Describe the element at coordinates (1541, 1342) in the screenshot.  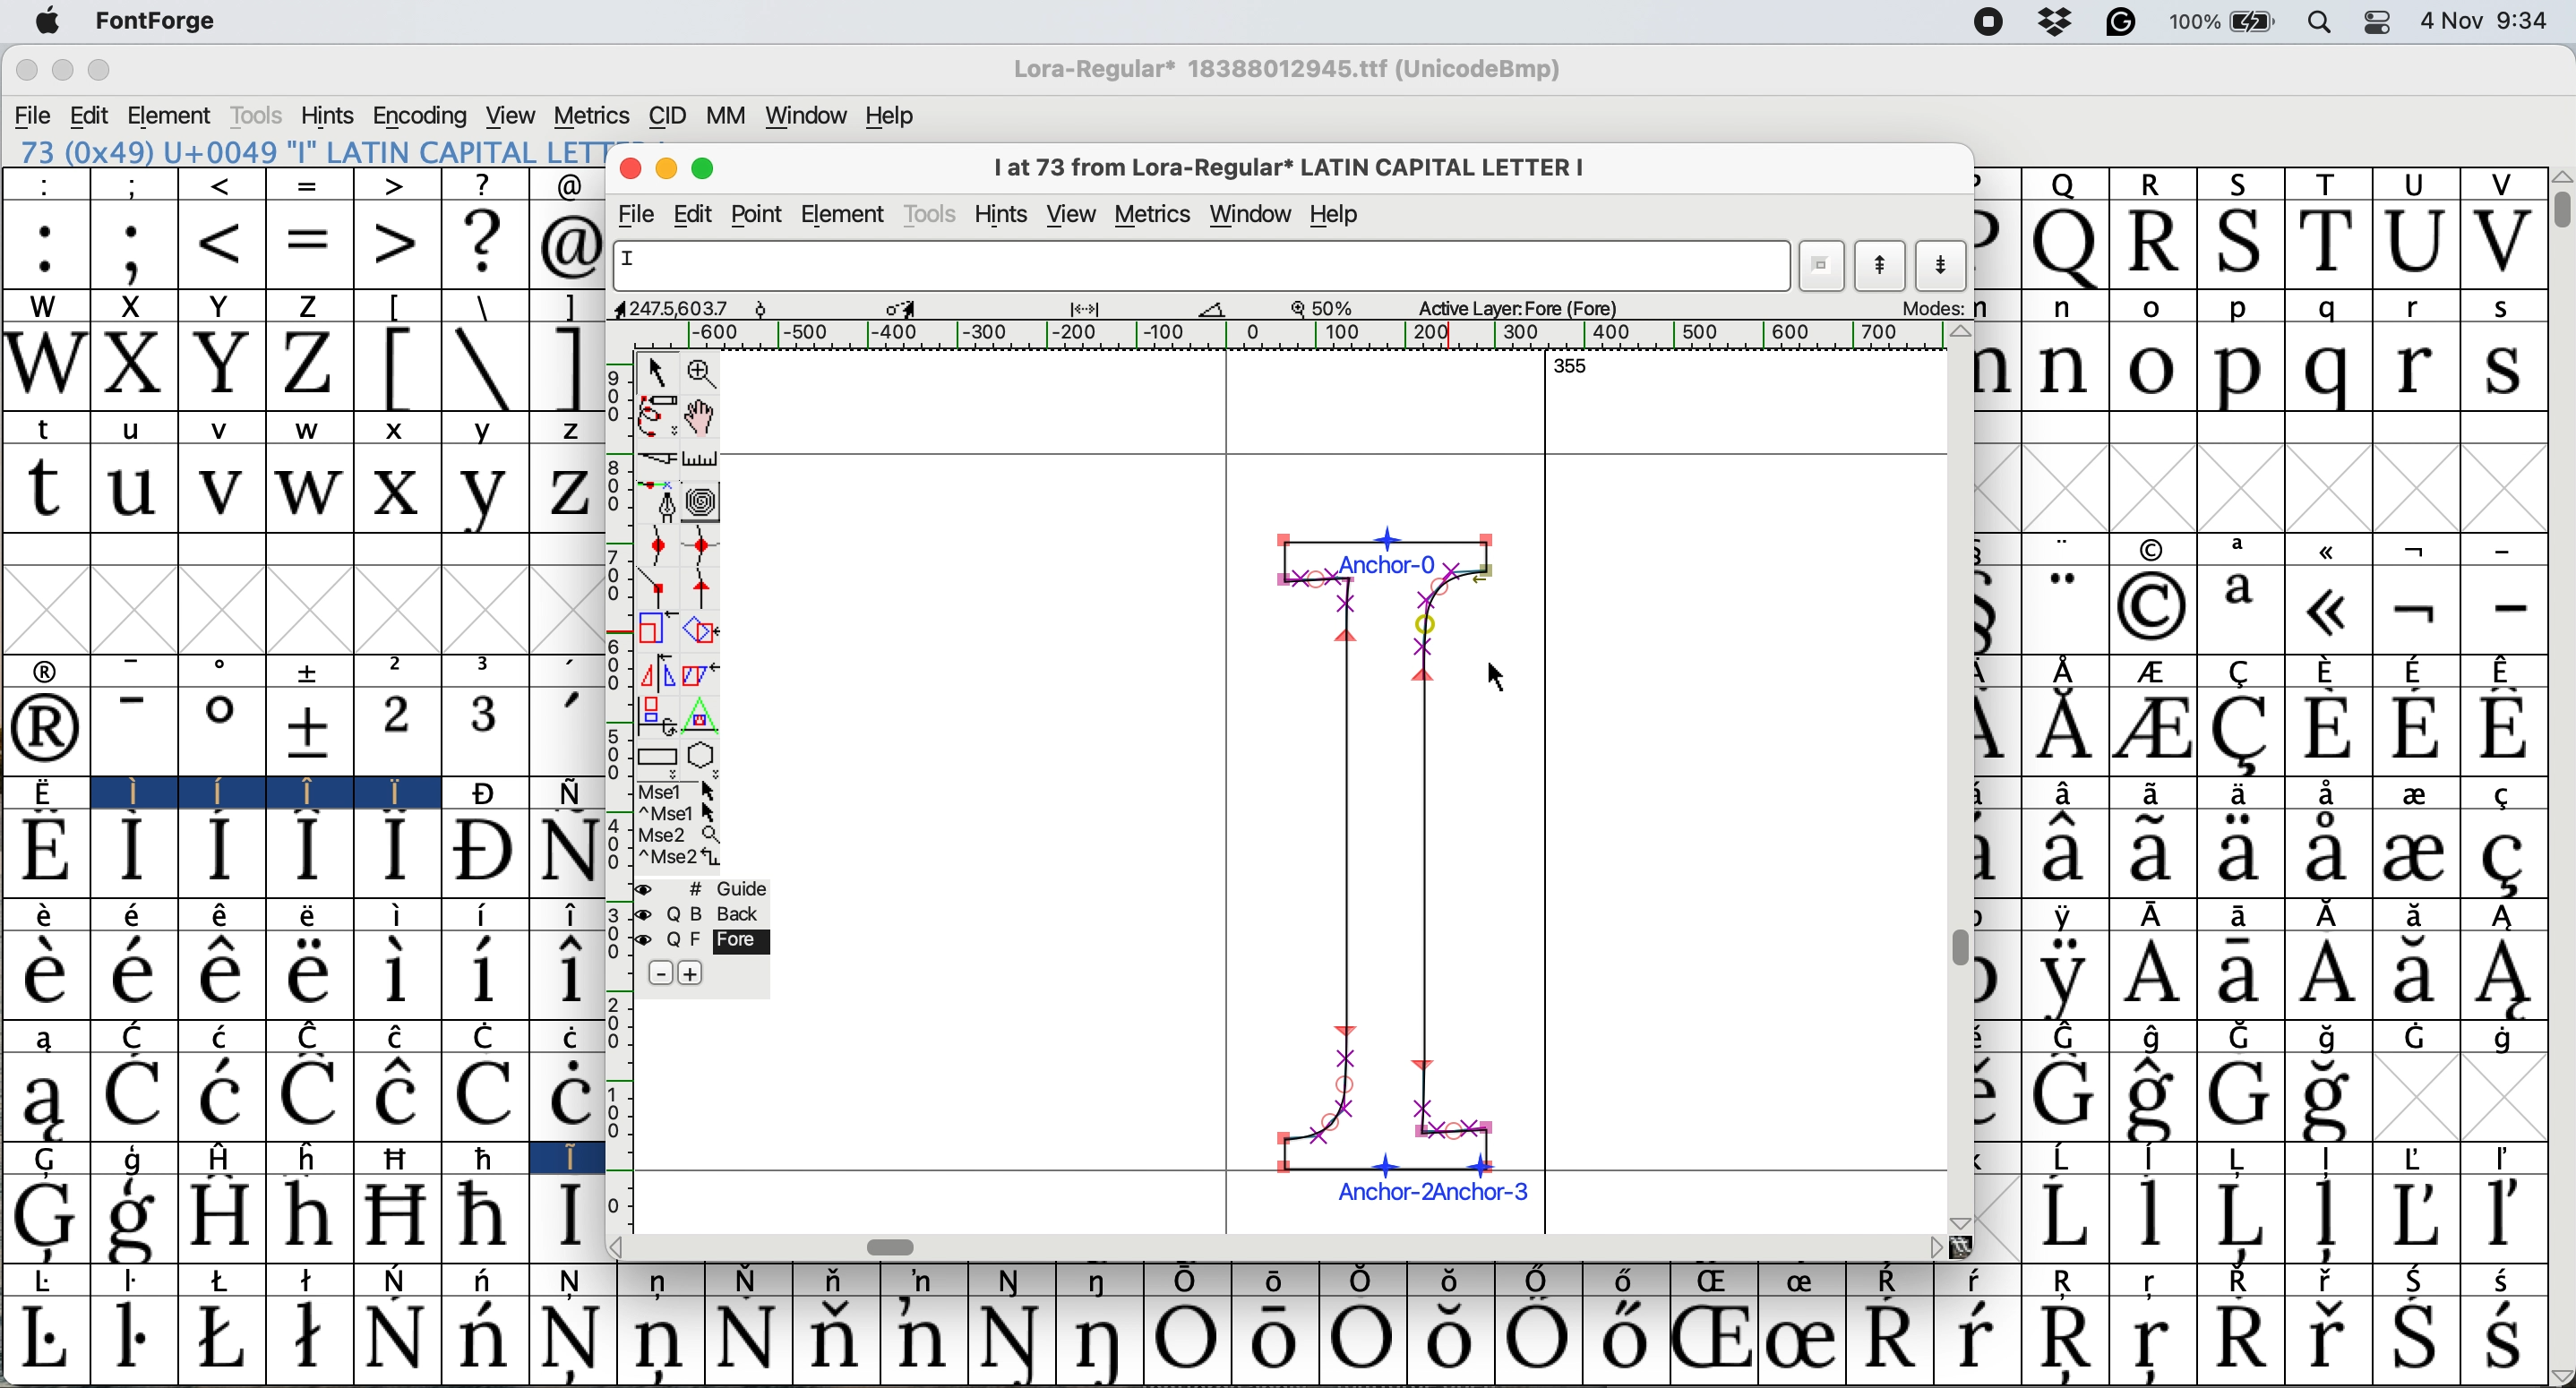
I see `Symbol` at that location.